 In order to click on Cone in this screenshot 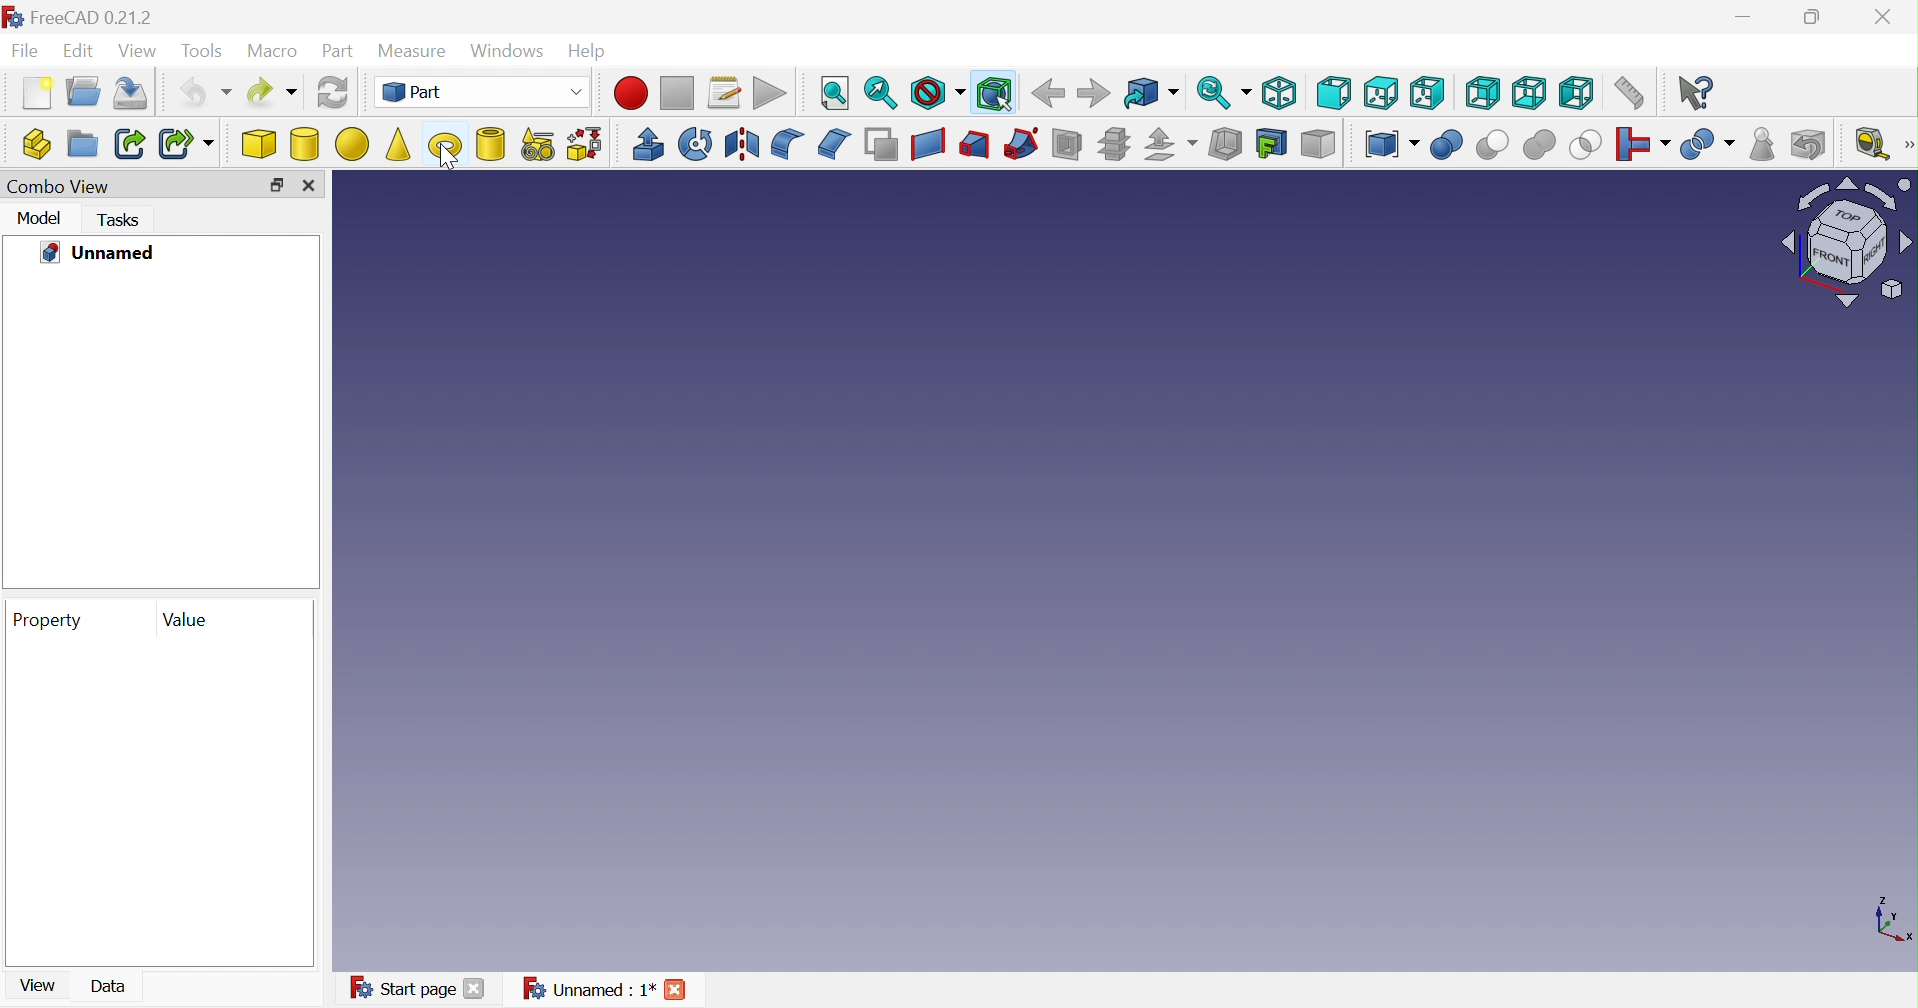, I will do `click(398, 143)`.